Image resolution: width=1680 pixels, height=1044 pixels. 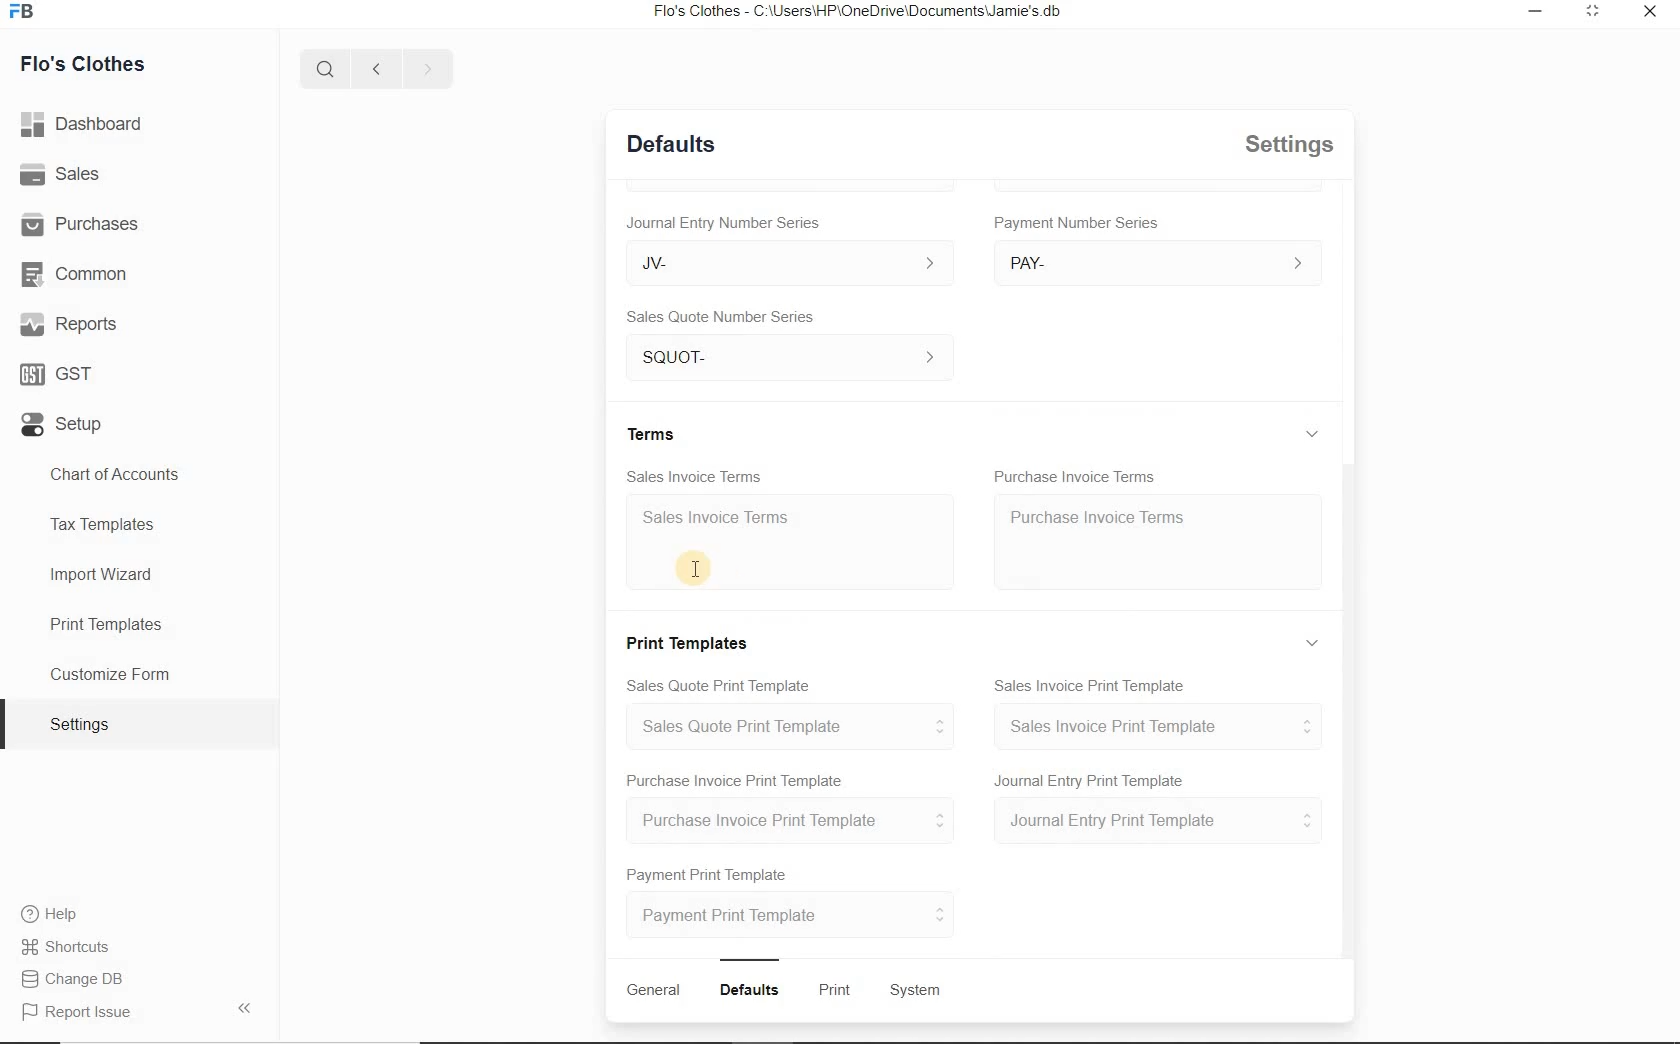 What do you see at coordinates (1152, 262) in the screenshot?
I see `> PAY-` at bounding box center [1152, 262].